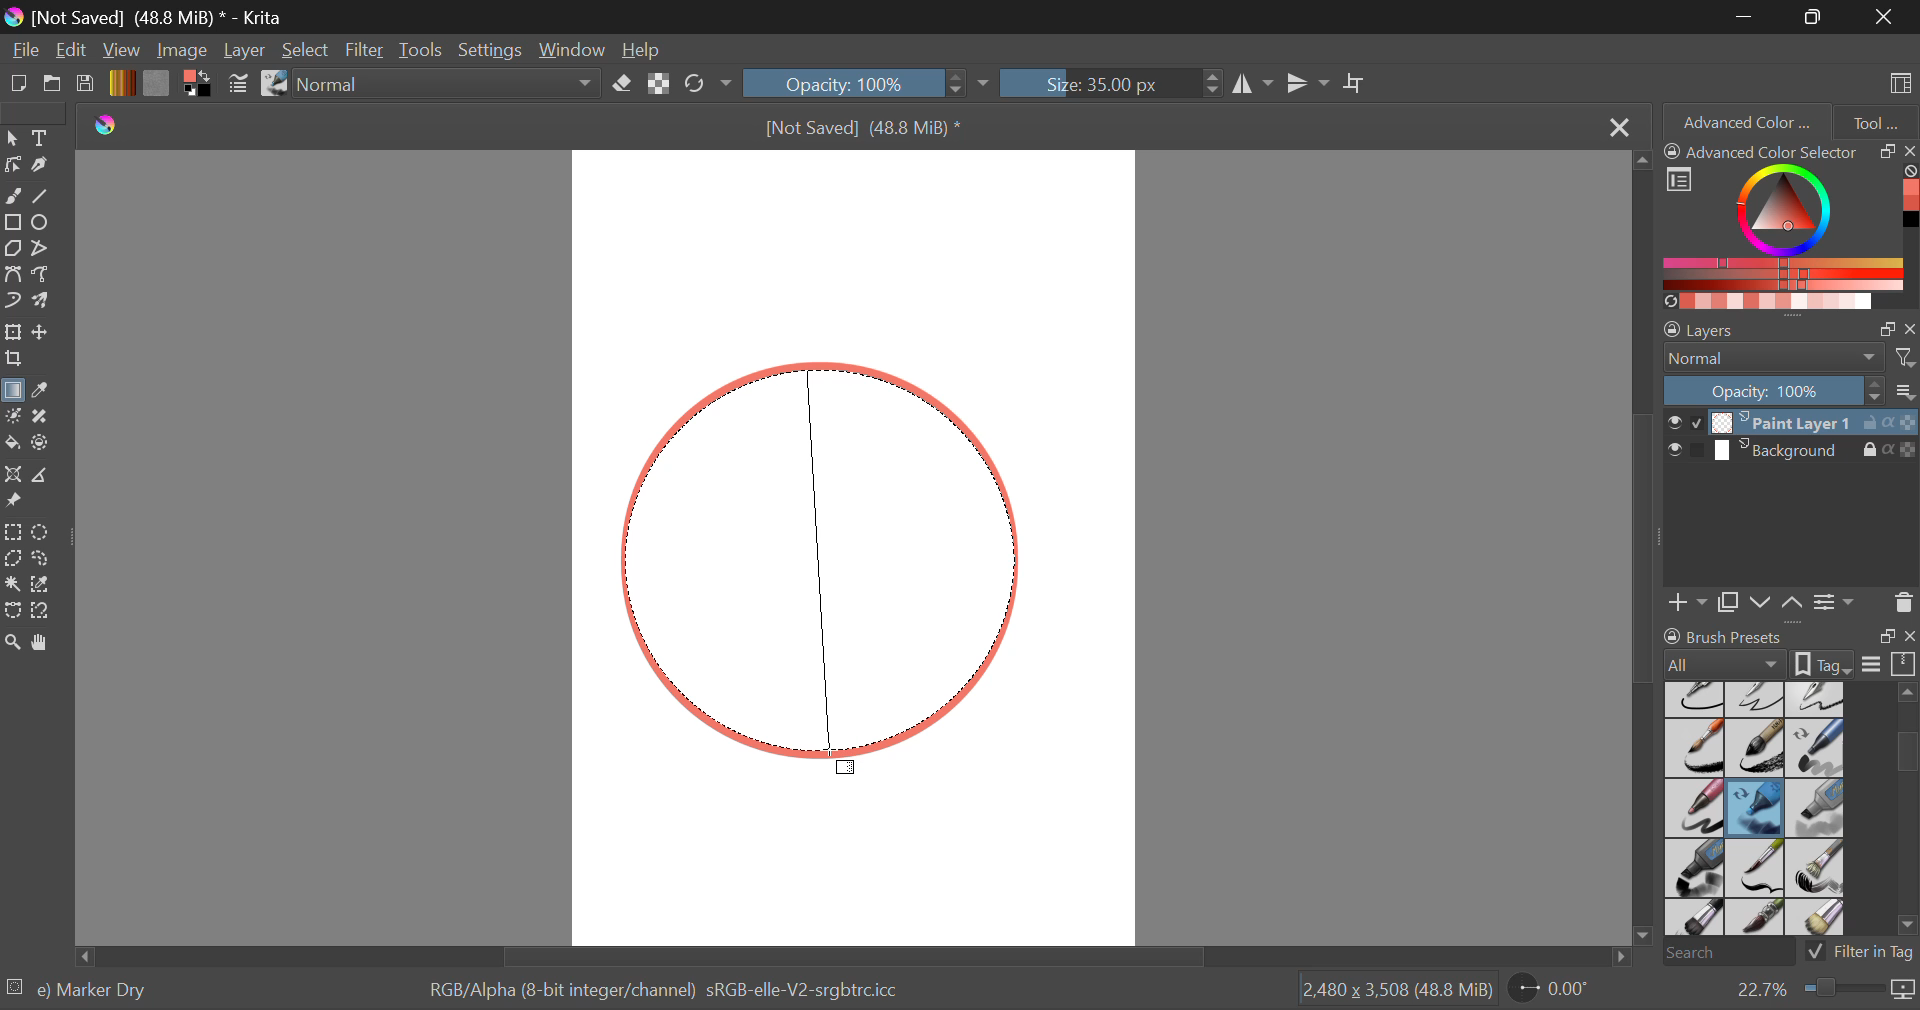 Image resolution: width=1920 pixels, height=1010 pixels. I want to click on Eyedropper, so click(46, 391).